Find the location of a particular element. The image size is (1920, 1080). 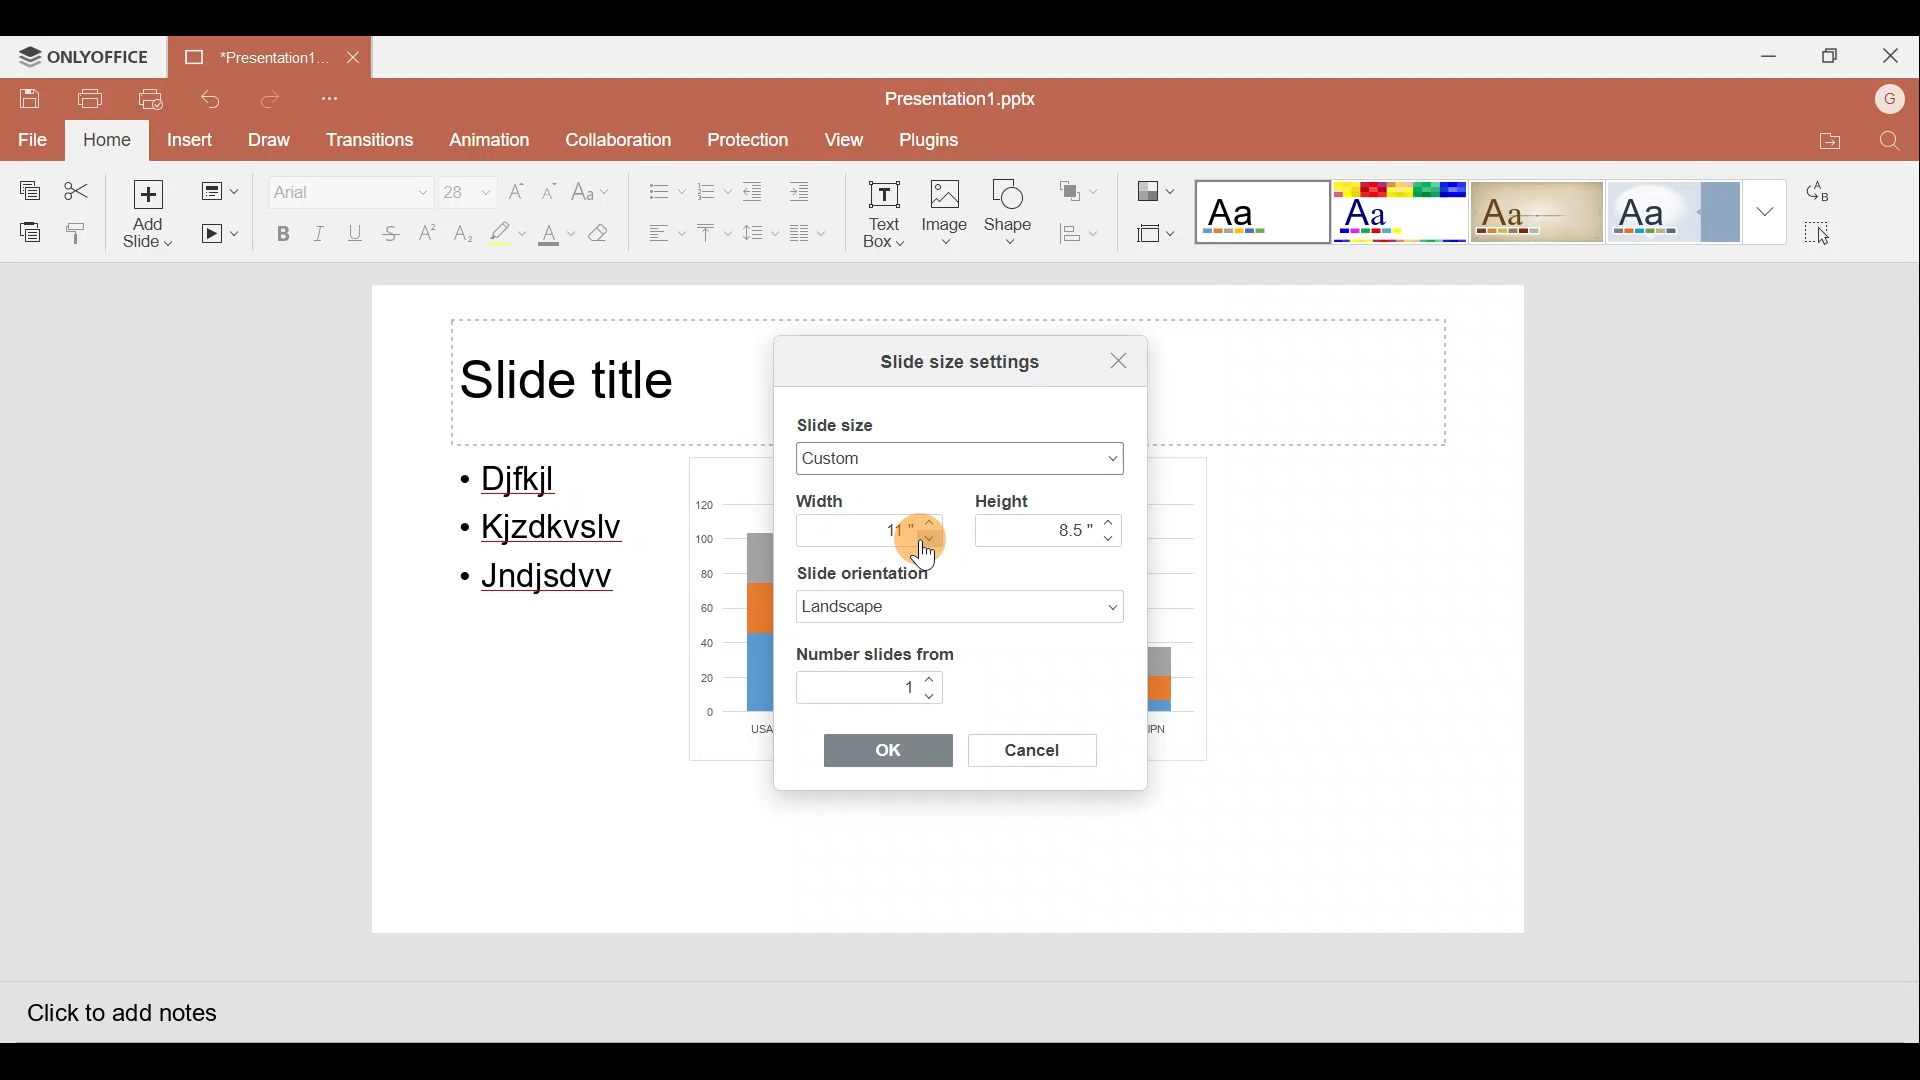

Maximize is located at coordinates (1832, 56).